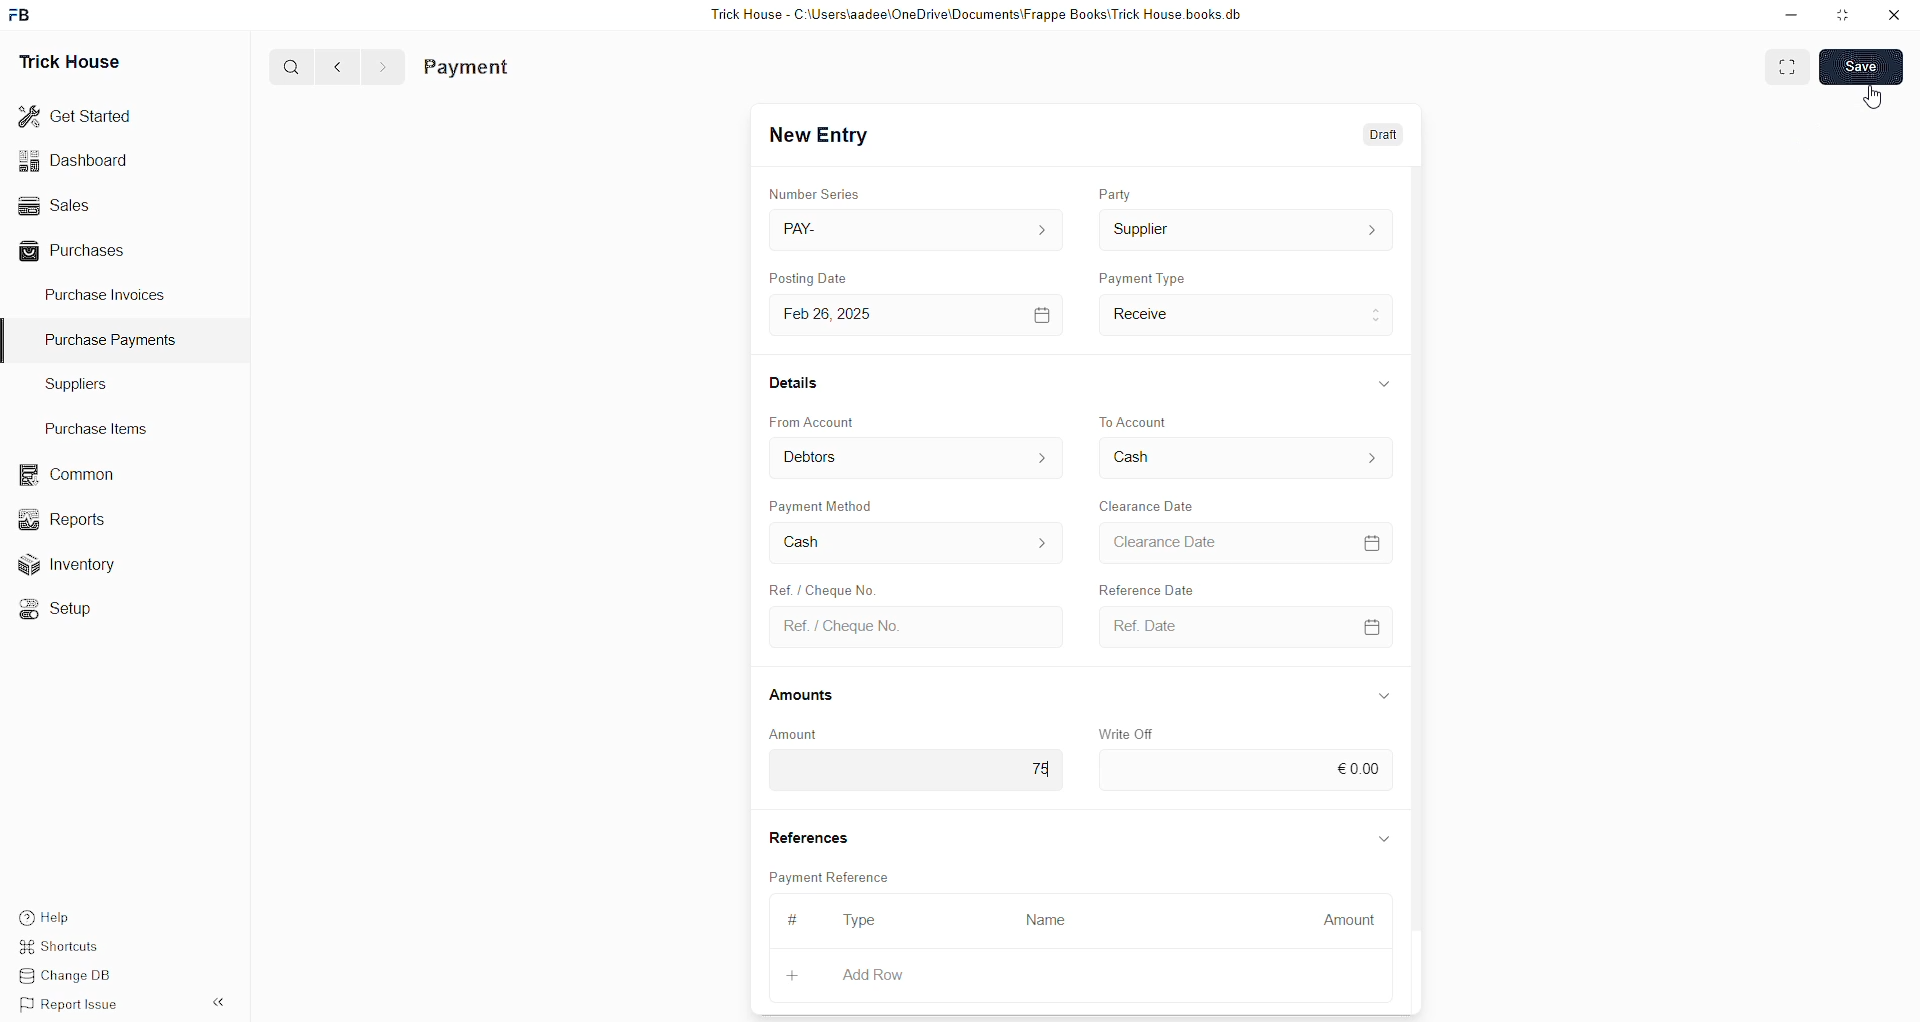 This screenshot has width=1920, height=1022. I want to click on Name, so click(1046, 921).